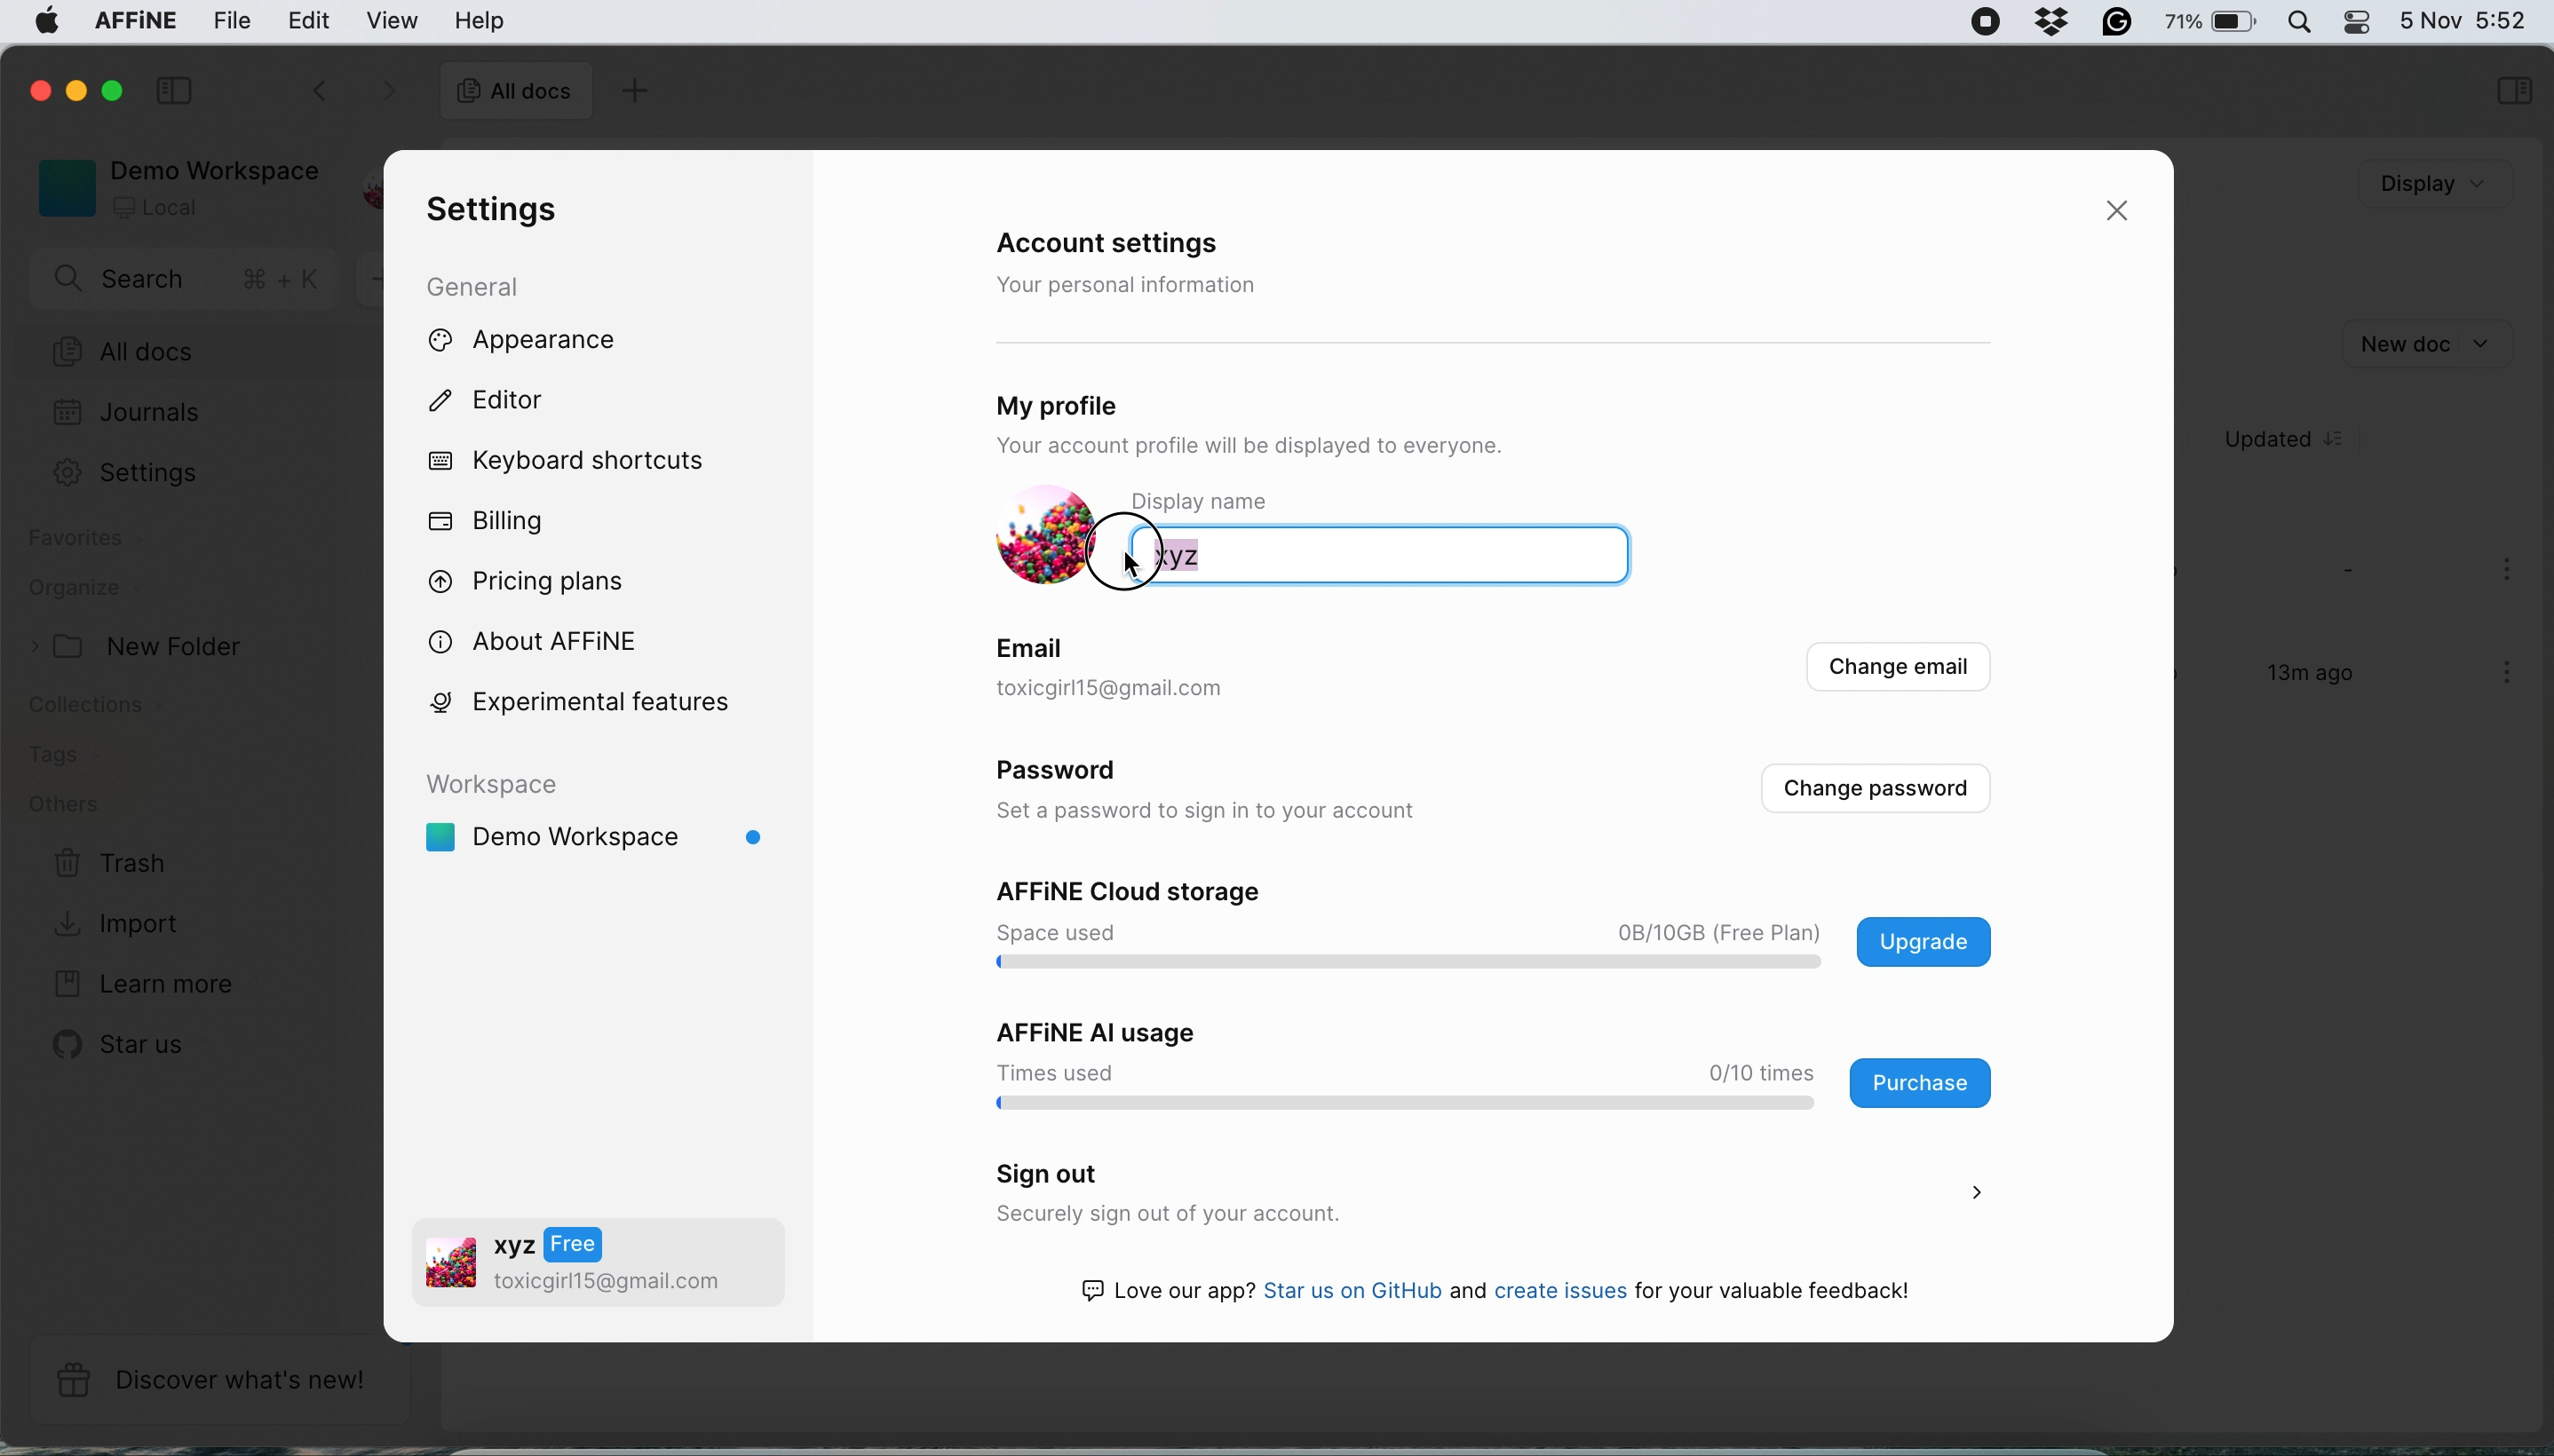  What do you see at coordinates (2424, 341) in the screenshot?
I see `new doc` at bounding box center [2424, 341].